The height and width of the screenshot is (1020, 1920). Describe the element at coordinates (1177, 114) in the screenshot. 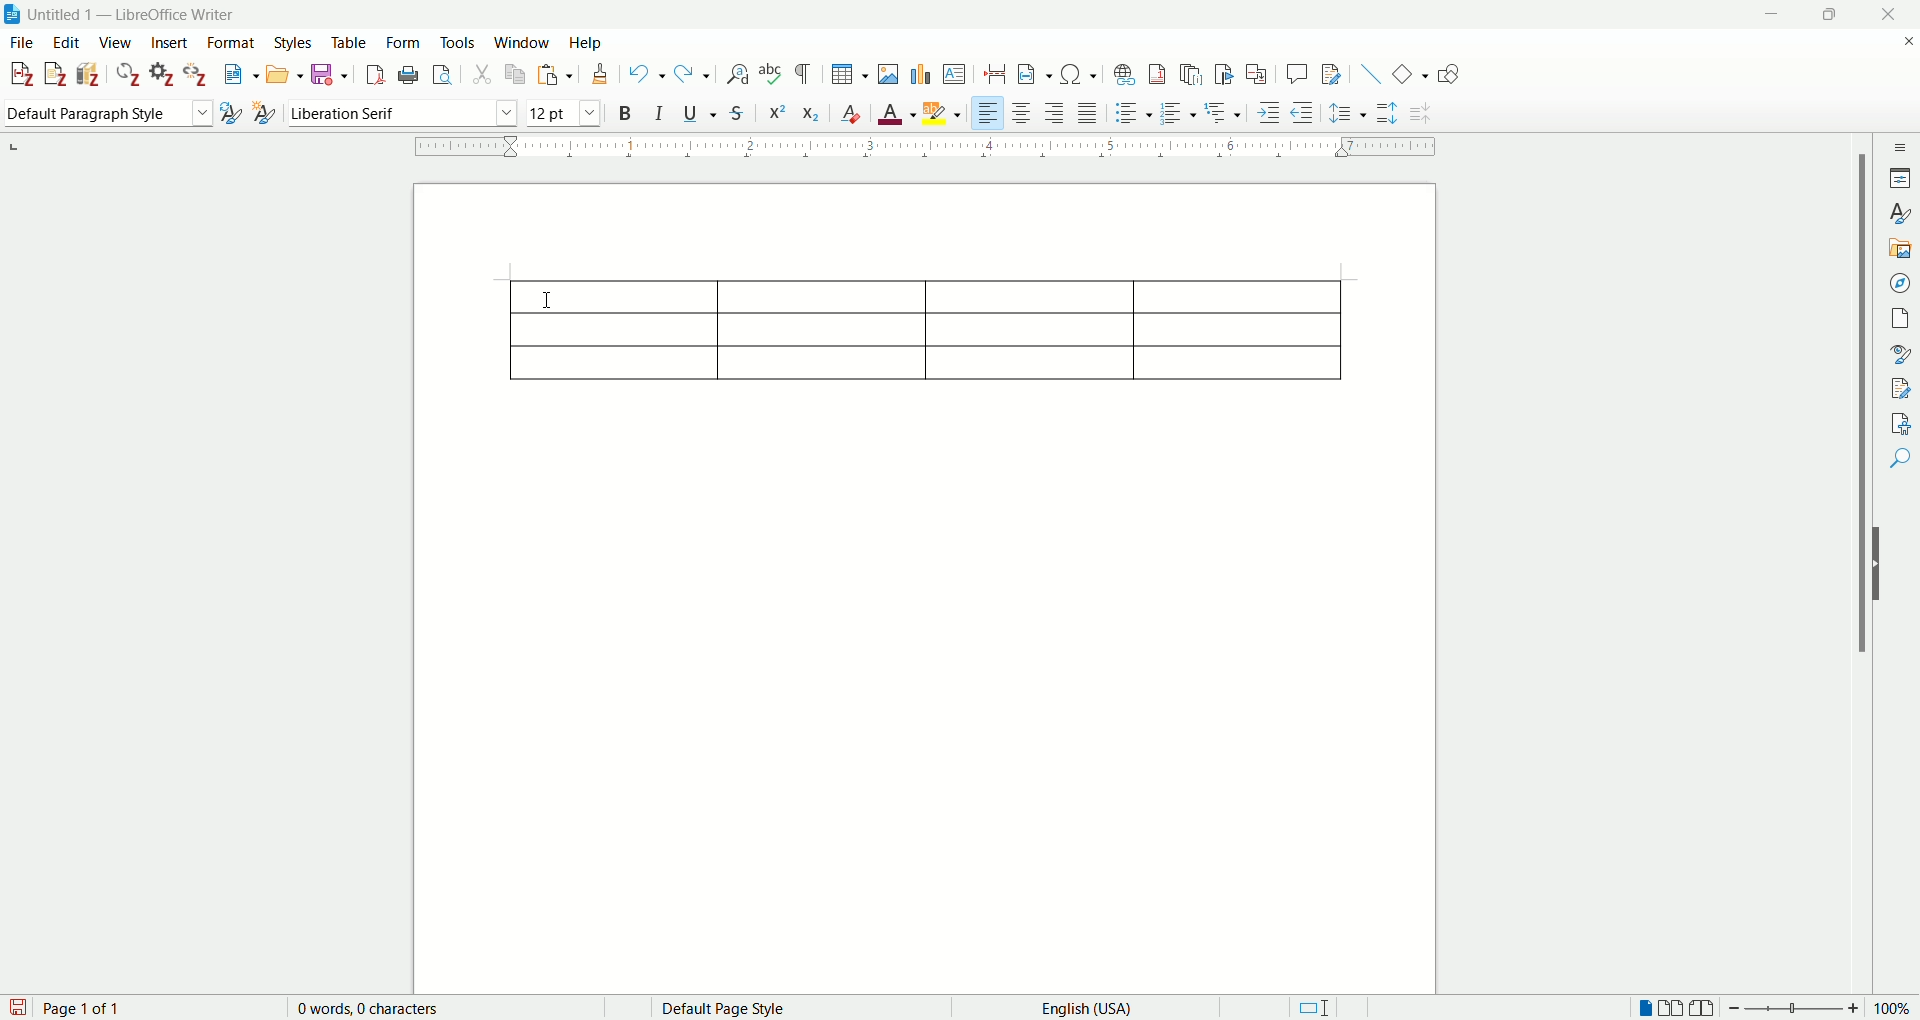

I see `ordered list` at that location.